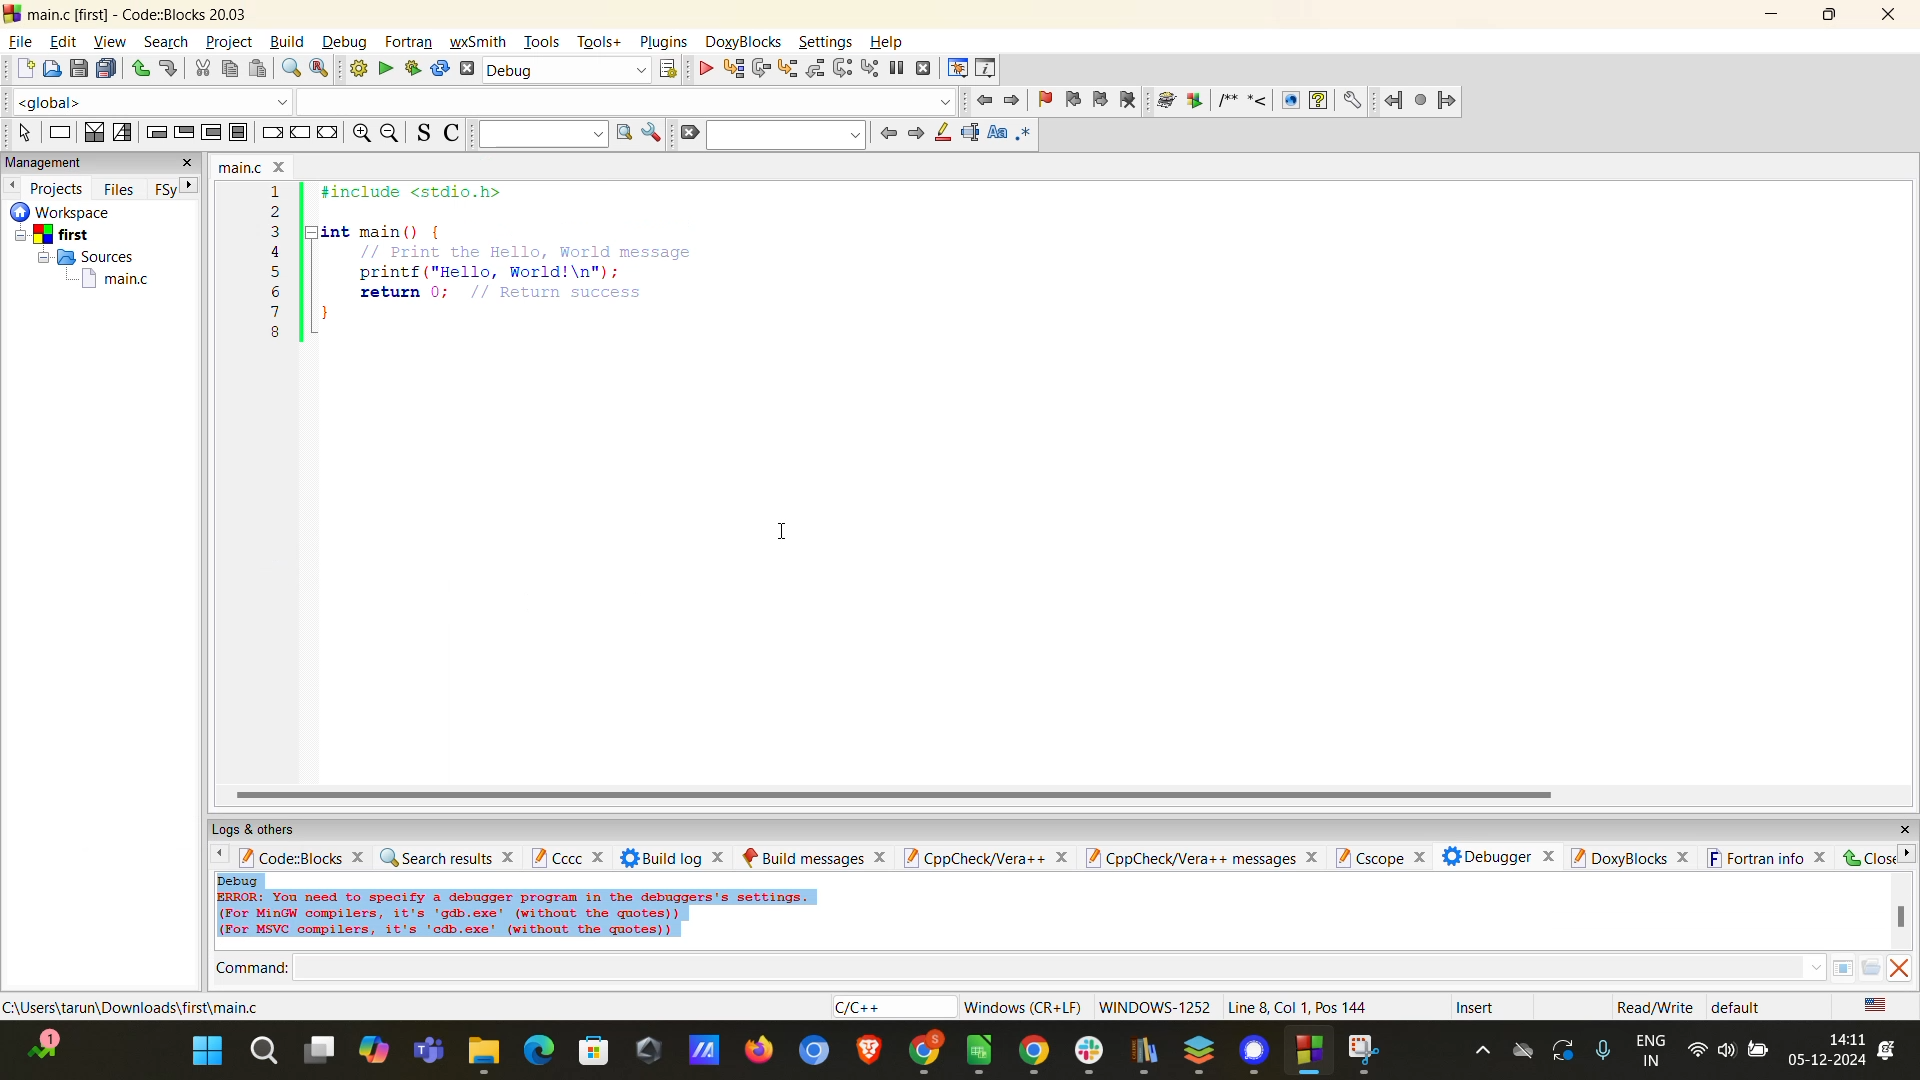 This screenshot has height=1080, width=1920. Describe the element at coordinates (974, 142) in the screenshot. I see `selected text` at that location.